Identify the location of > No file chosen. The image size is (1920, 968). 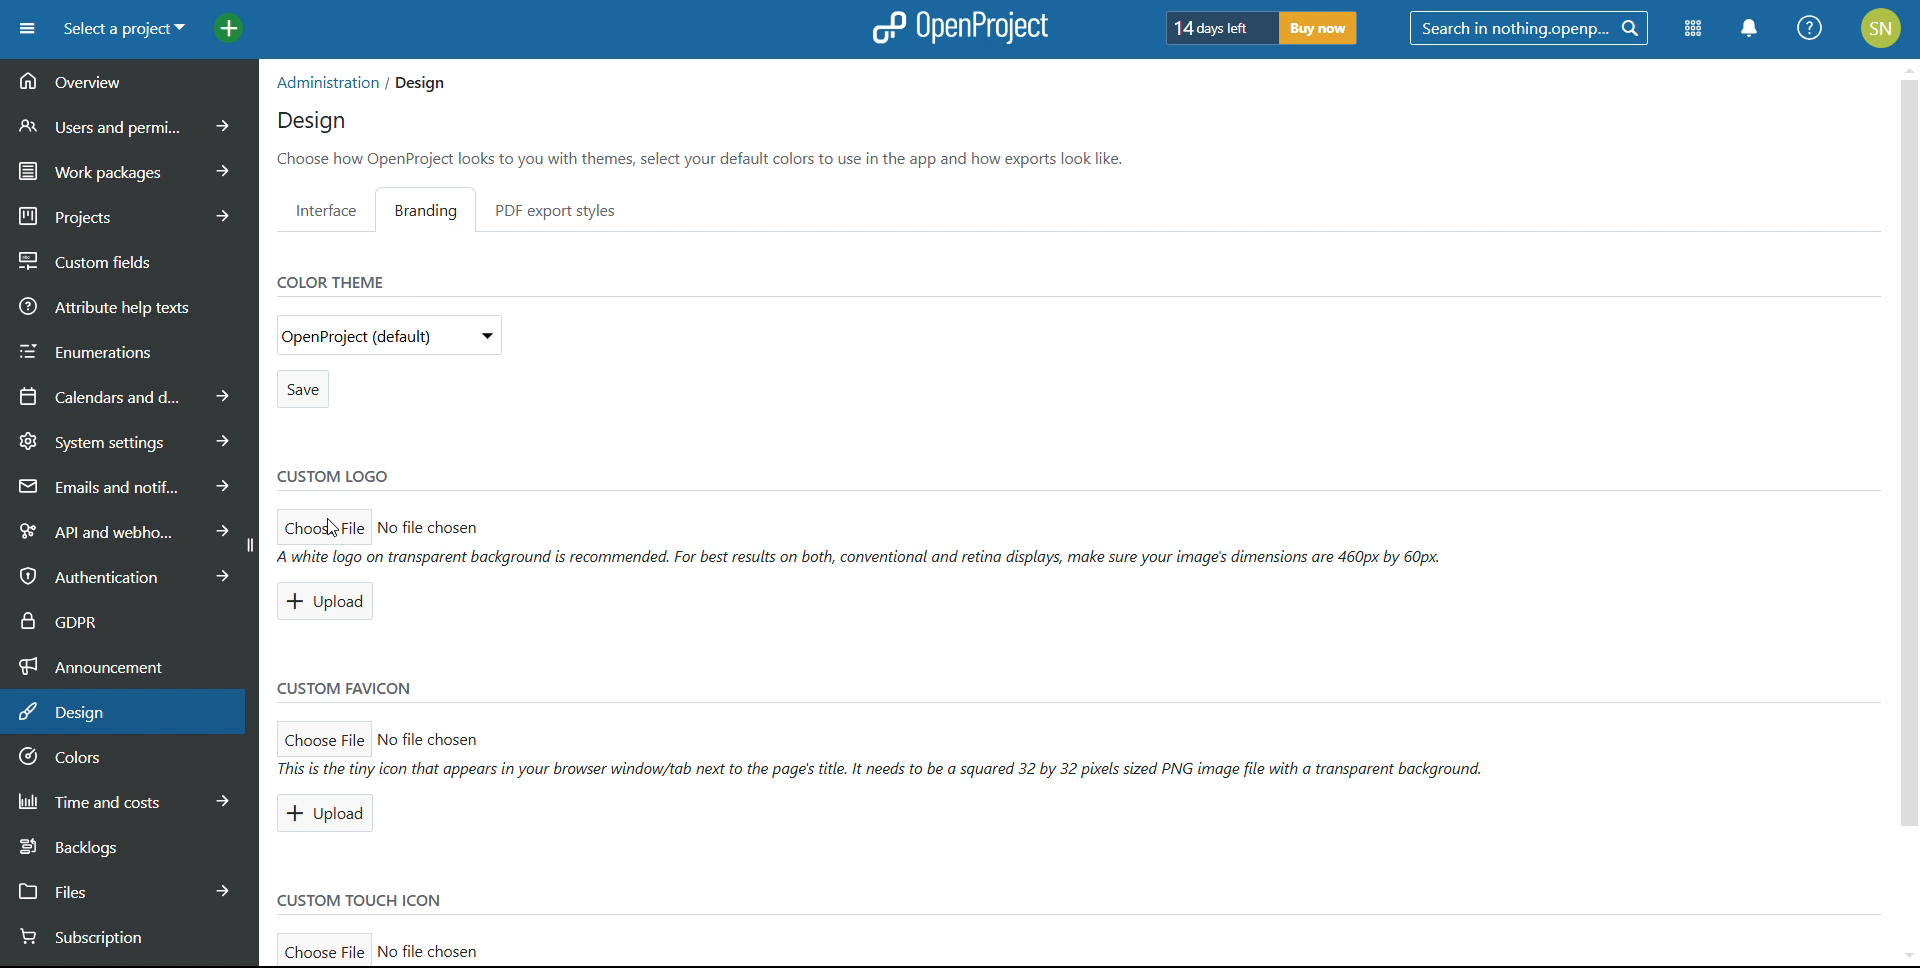
(450, 735).